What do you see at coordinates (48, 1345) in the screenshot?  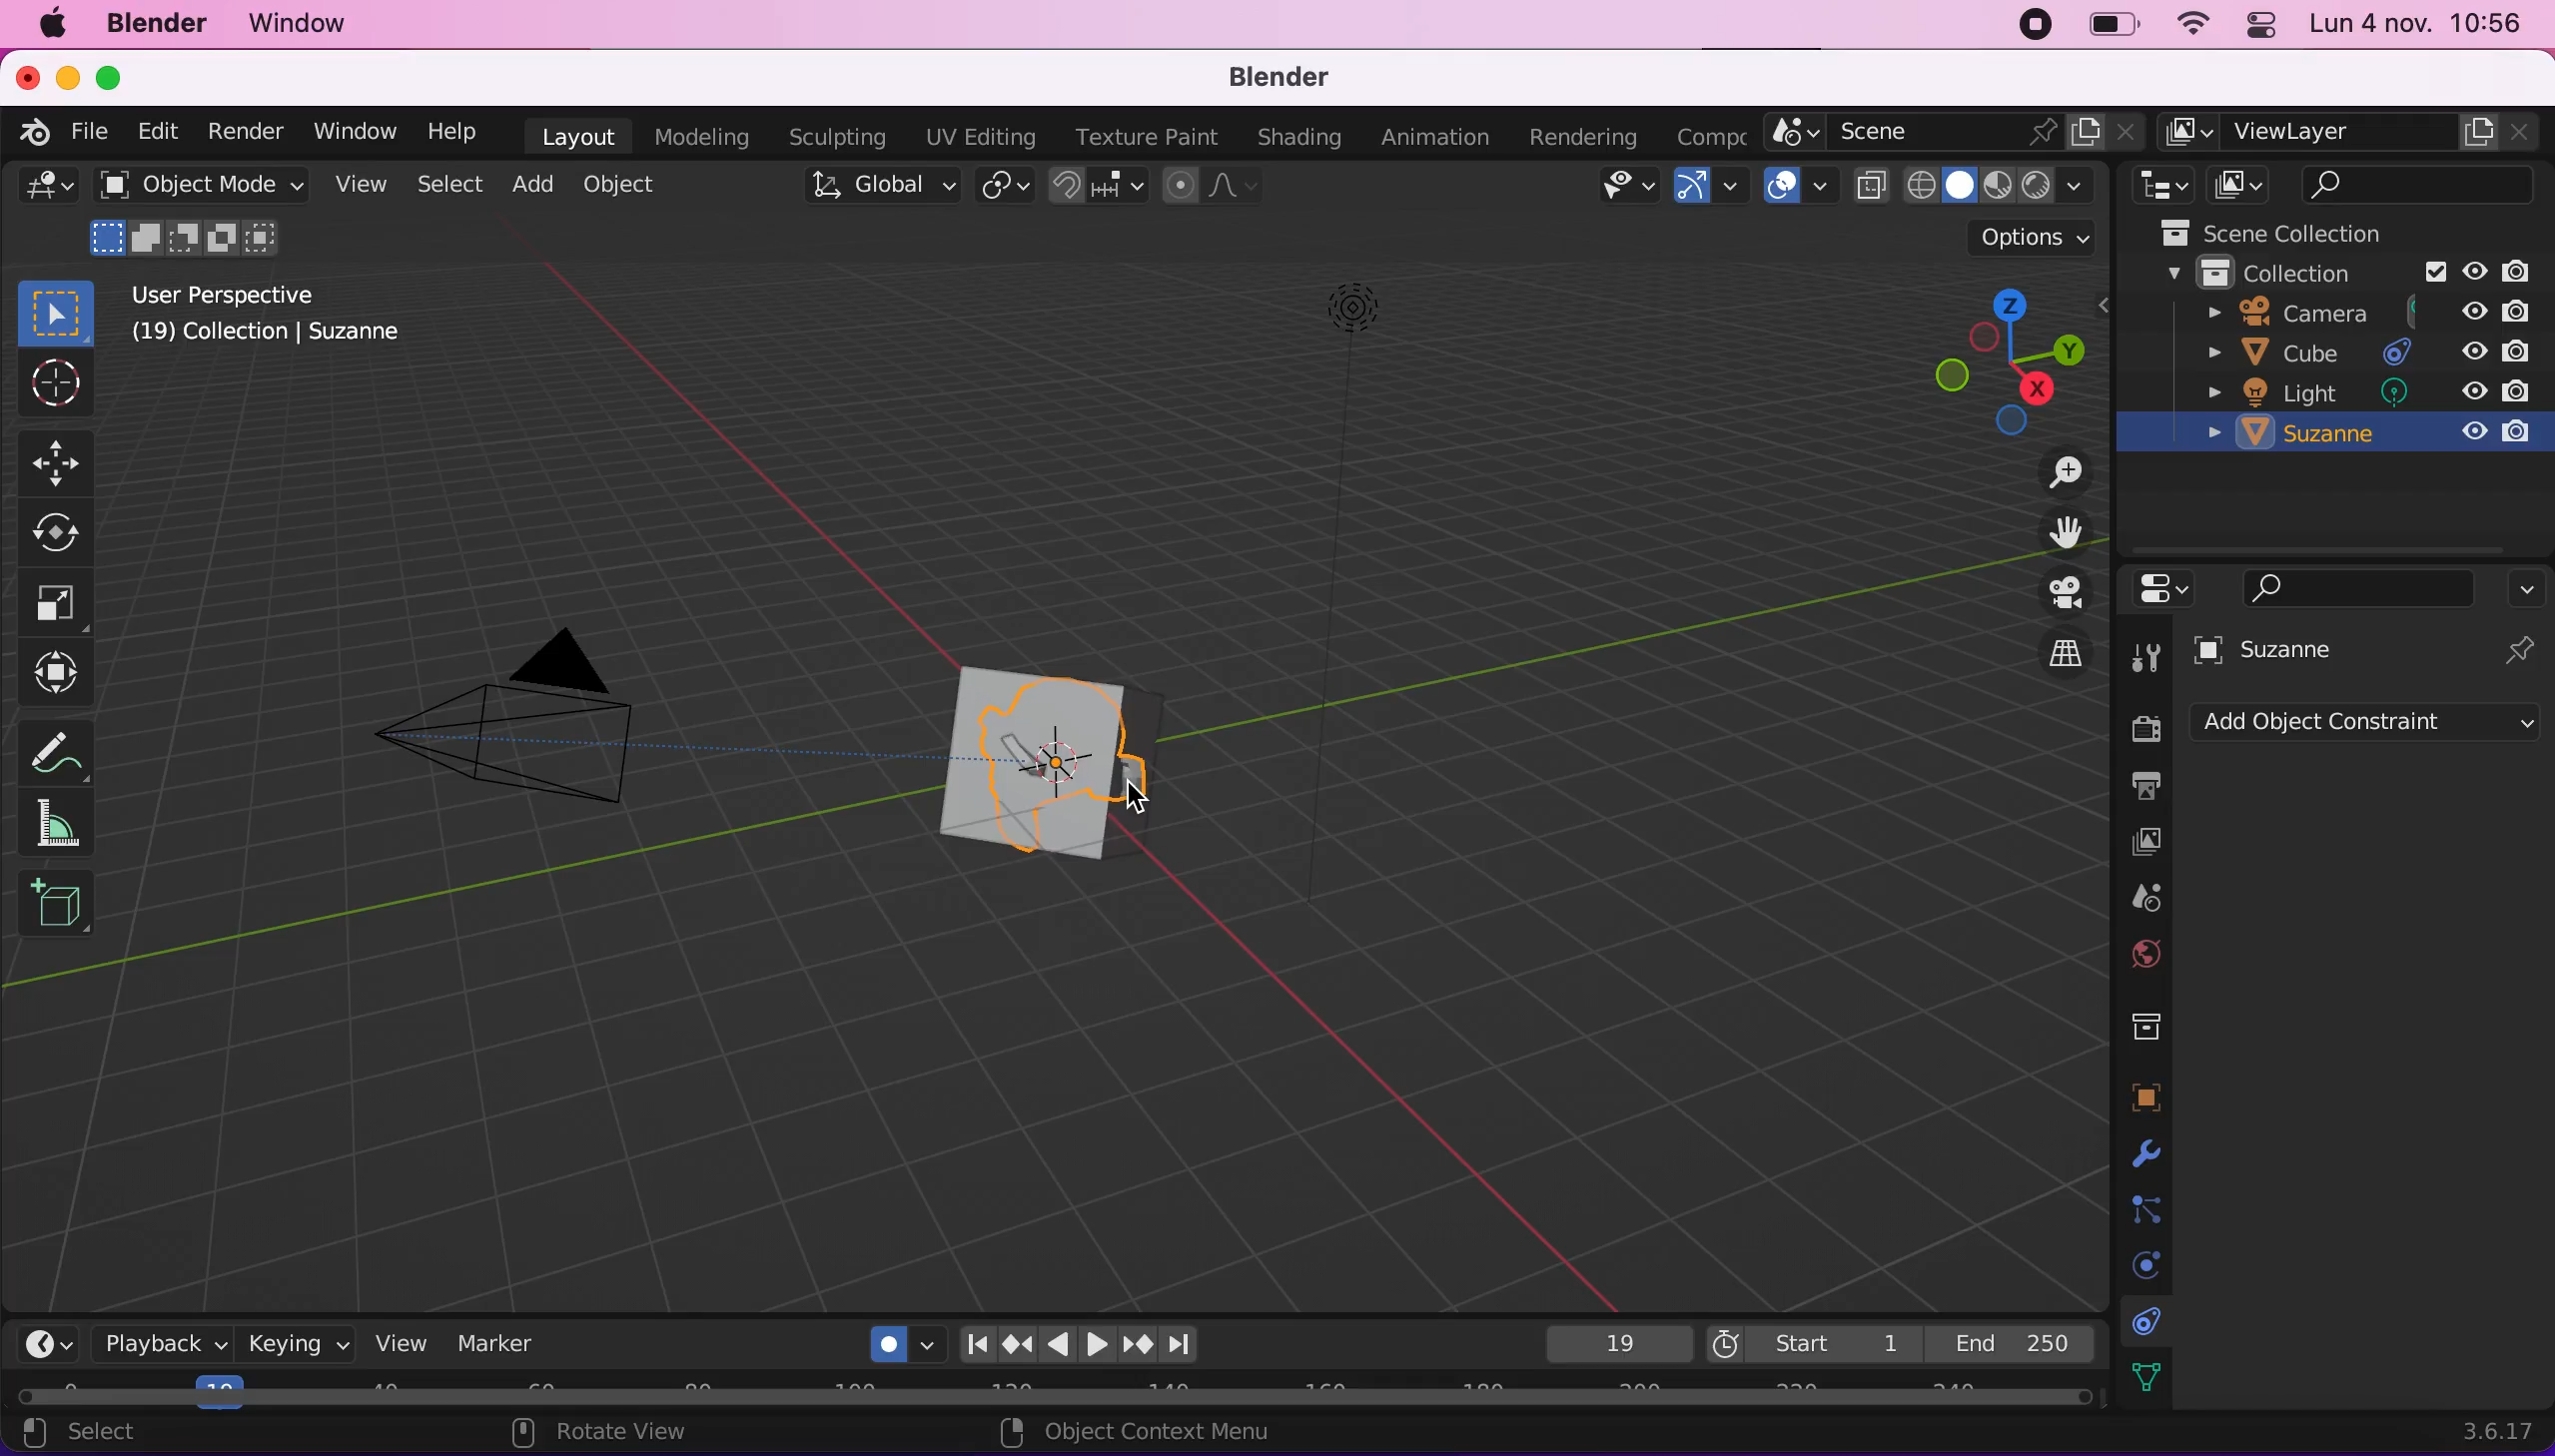 I see `editor type` at bounding box center [48, 1345].